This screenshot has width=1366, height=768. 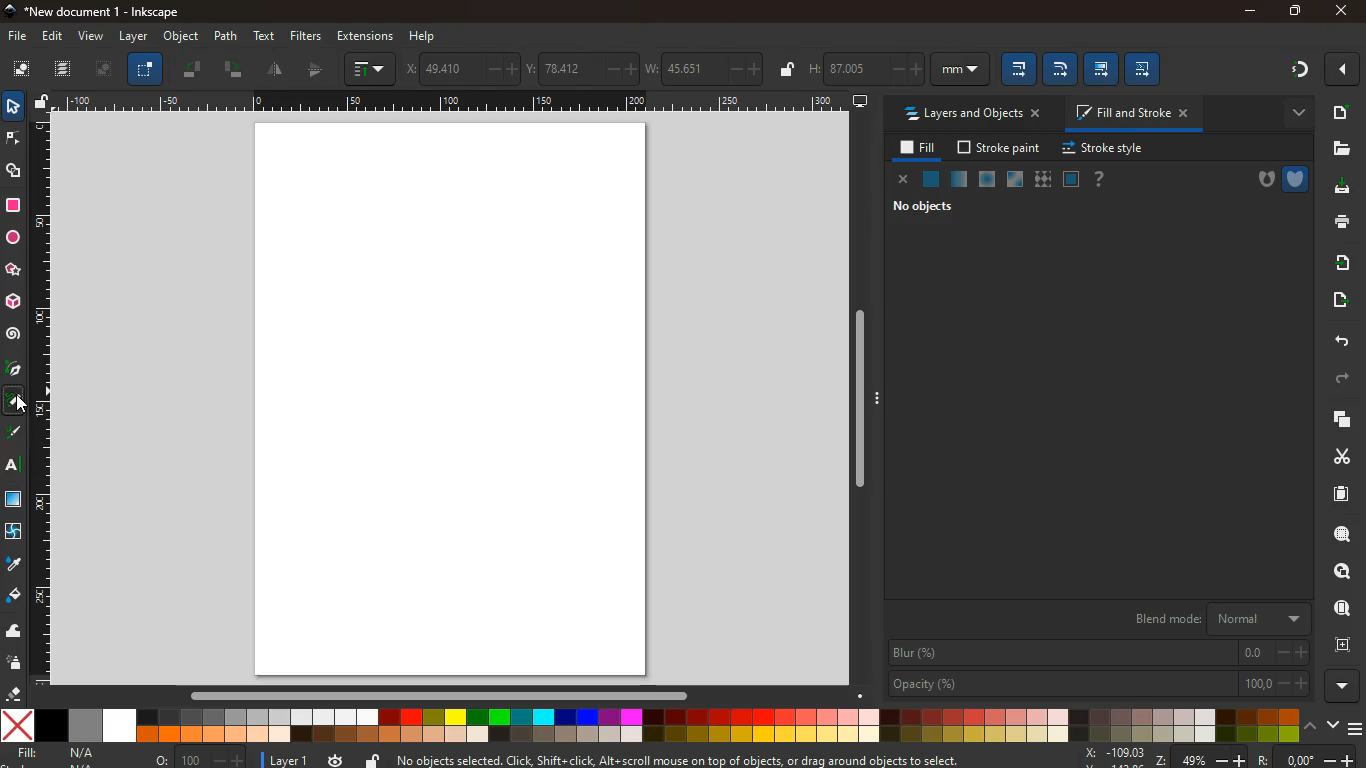 I want to click on layers, so click(x=64, y=69).